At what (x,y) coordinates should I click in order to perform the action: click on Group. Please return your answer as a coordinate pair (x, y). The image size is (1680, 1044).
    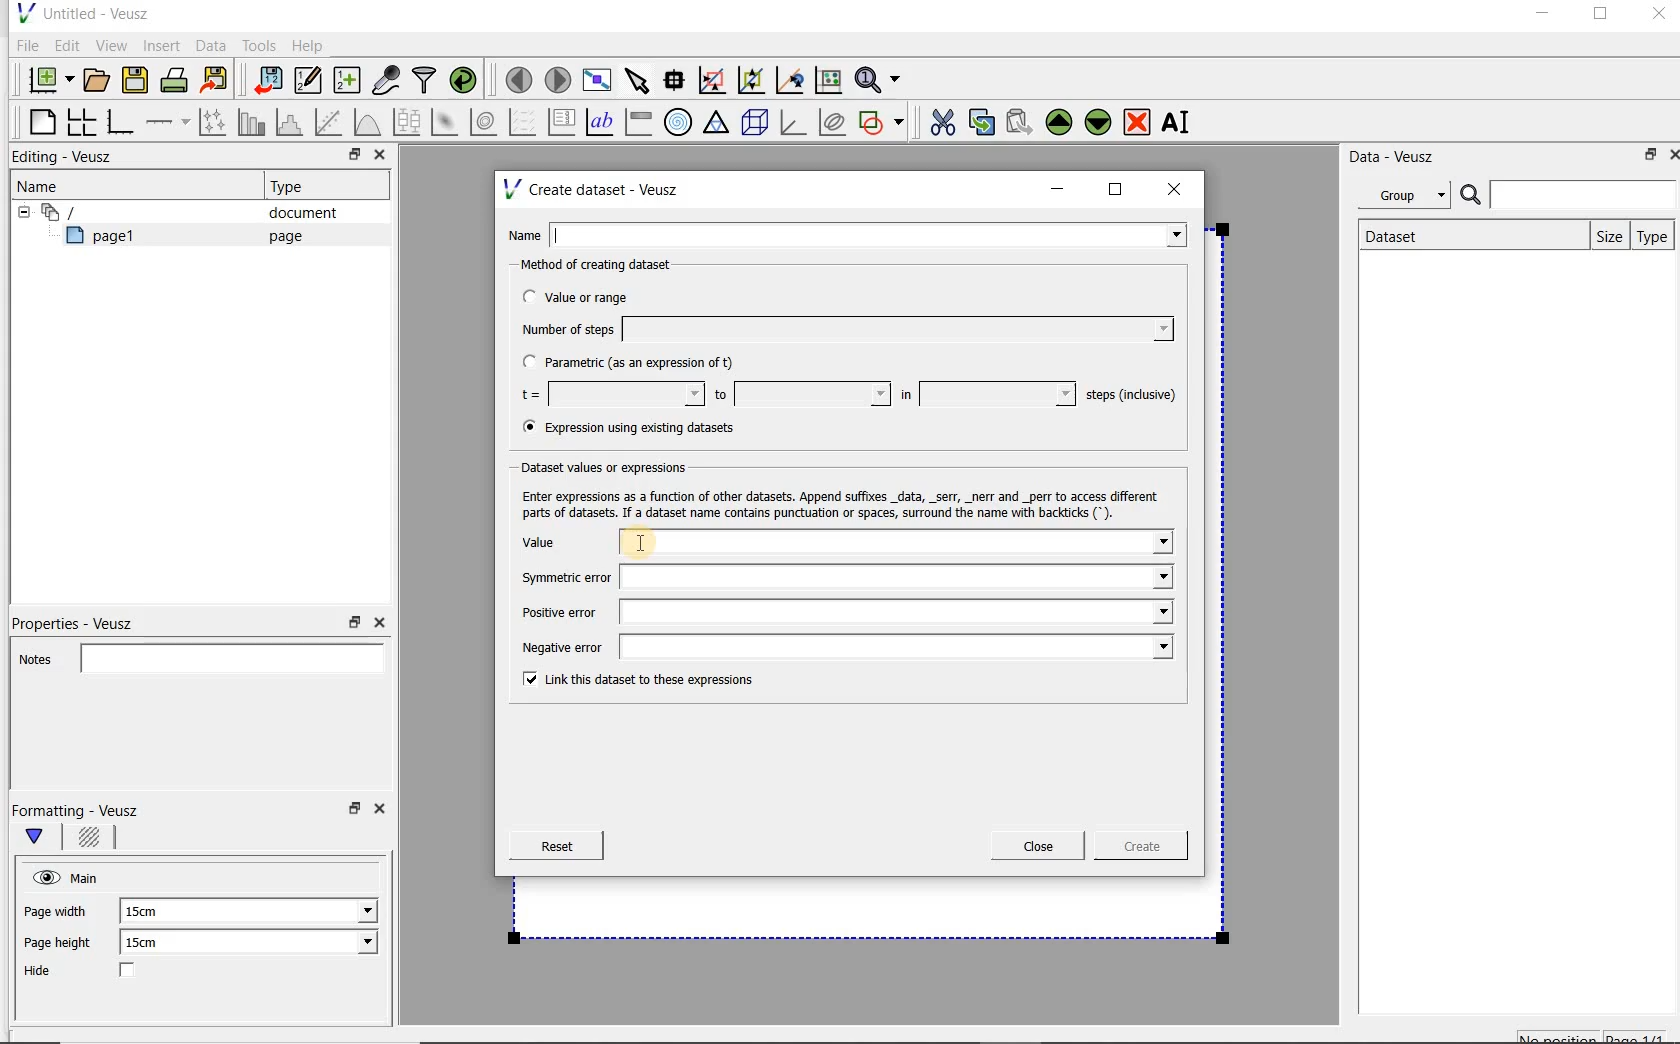
    Looking at the image, I should click on (1410, 198).